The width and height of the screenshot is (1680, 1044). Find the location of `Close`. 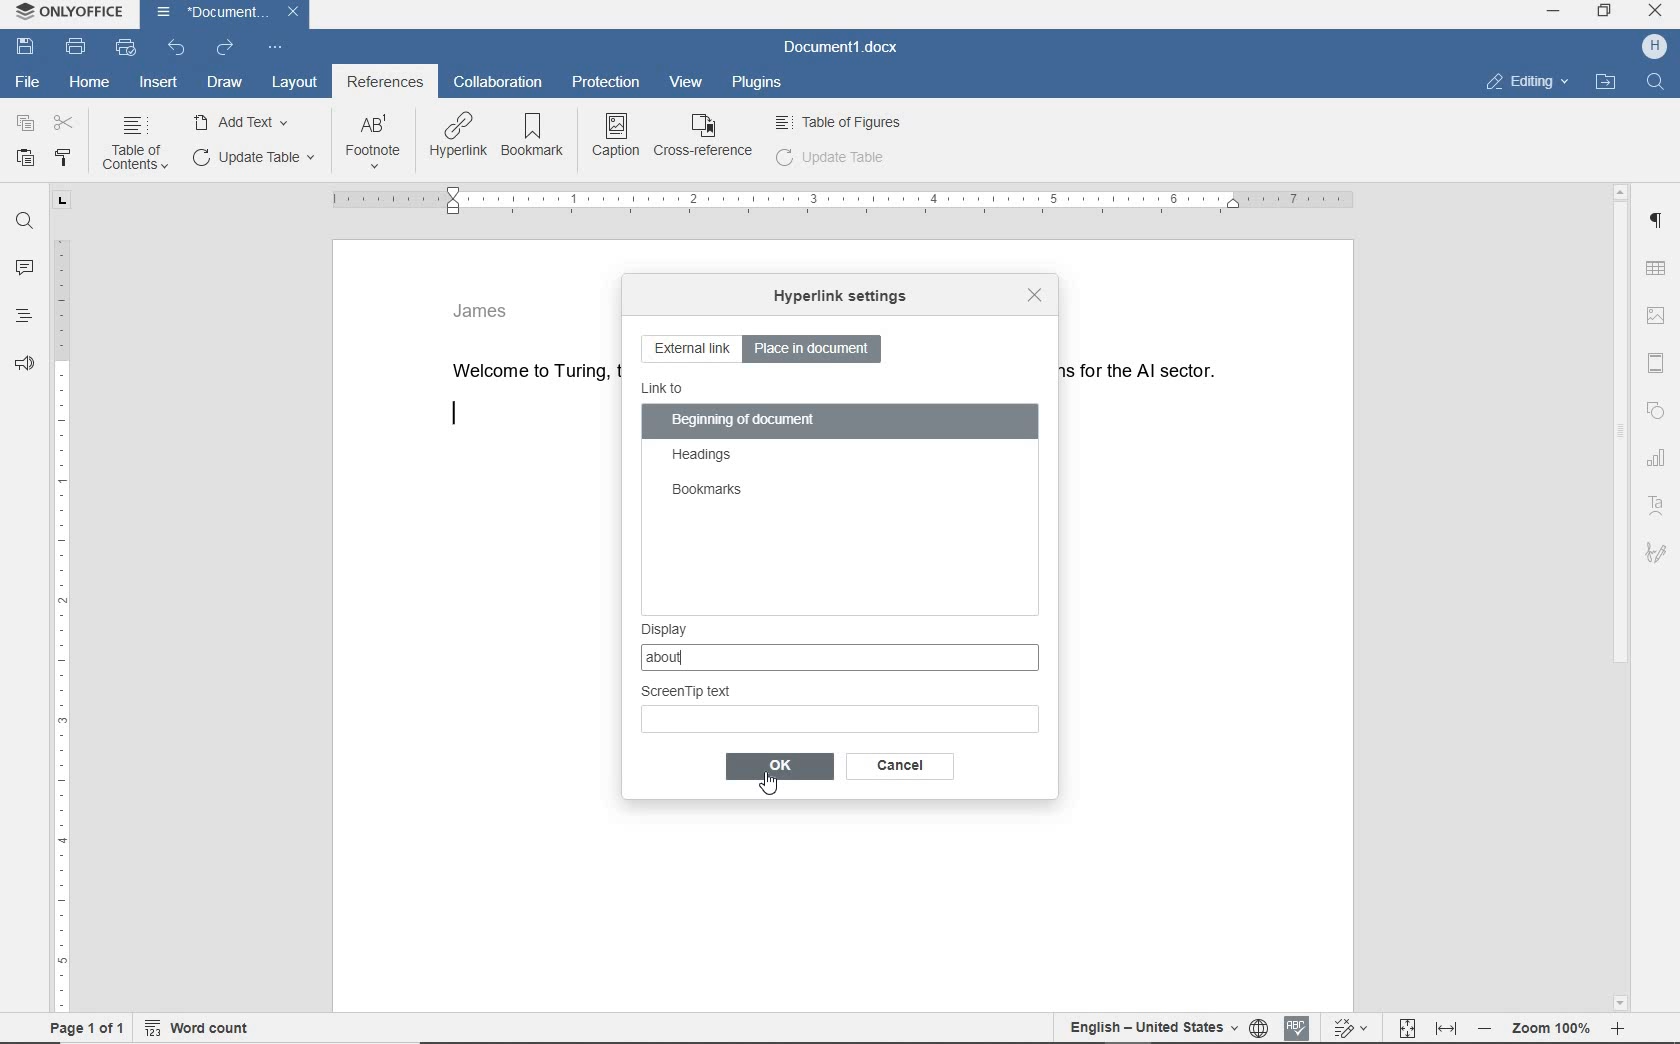

Close is located at coordinates (294, 14).